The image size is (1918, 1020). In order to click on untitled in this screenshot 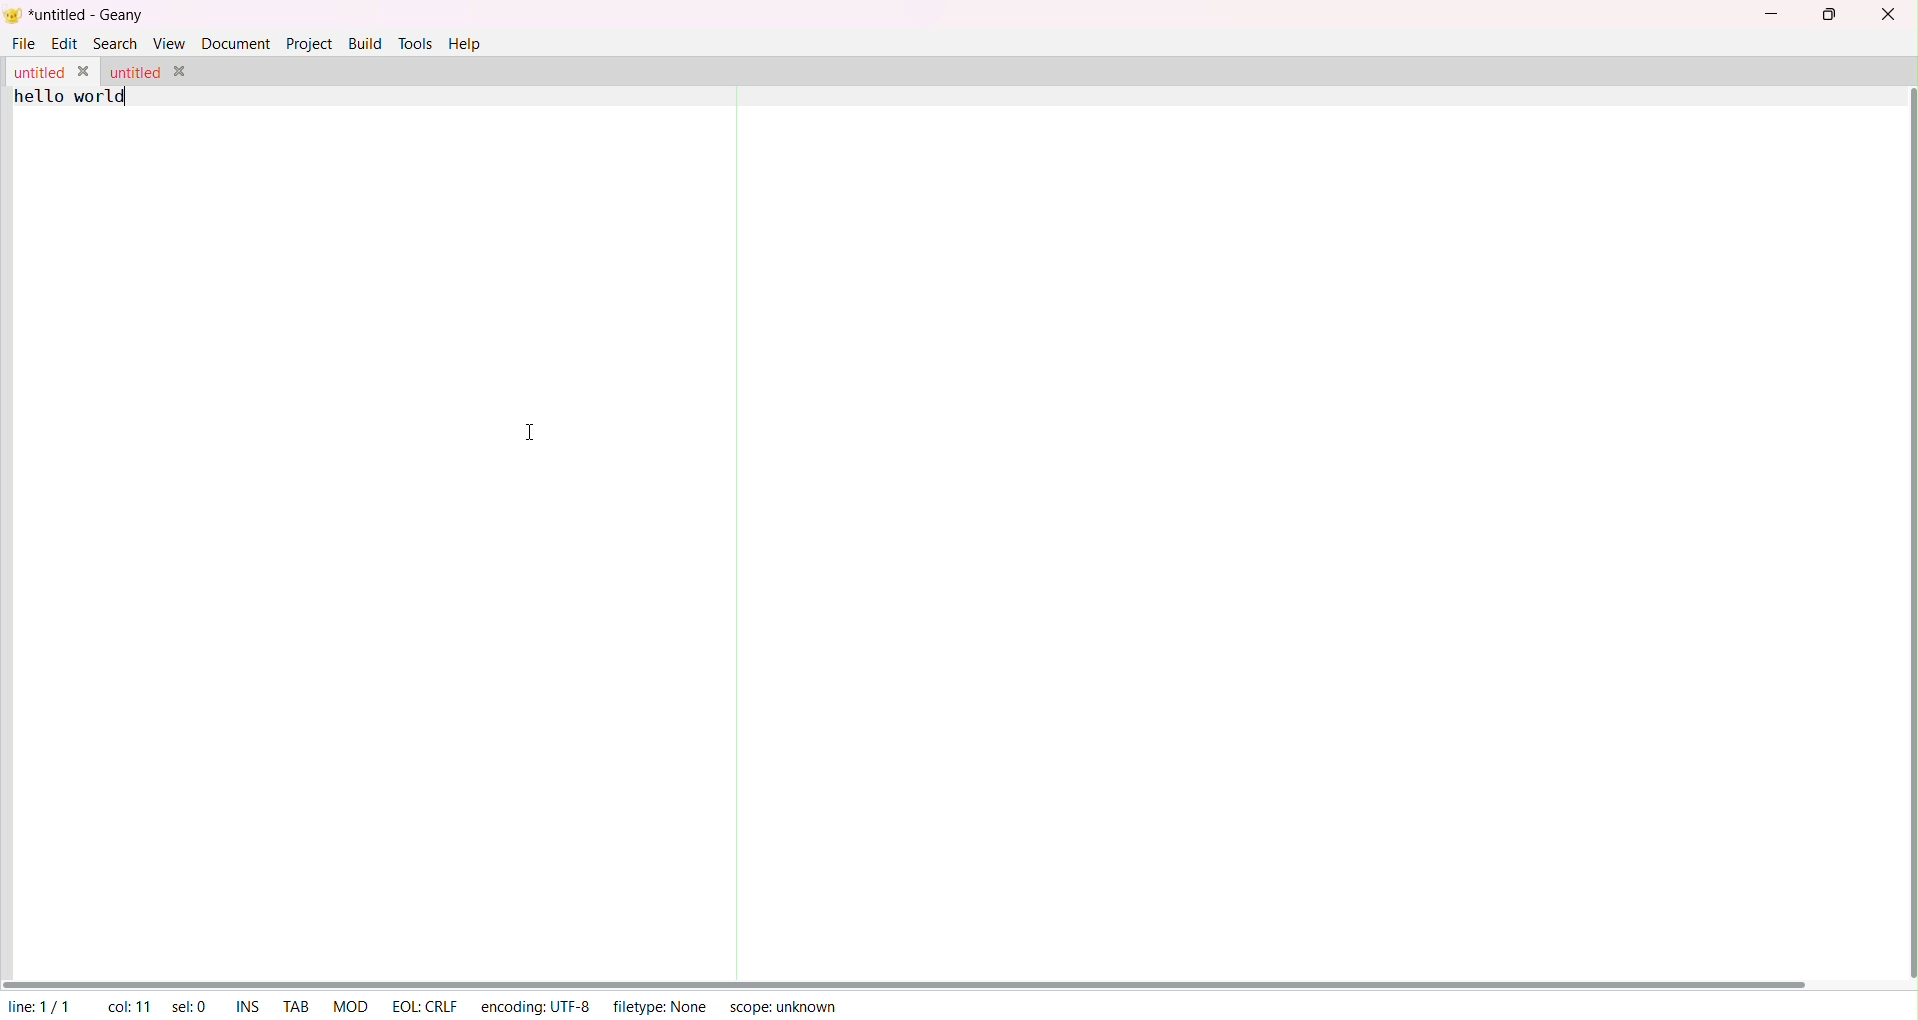, I will do `click(37, 74)`.